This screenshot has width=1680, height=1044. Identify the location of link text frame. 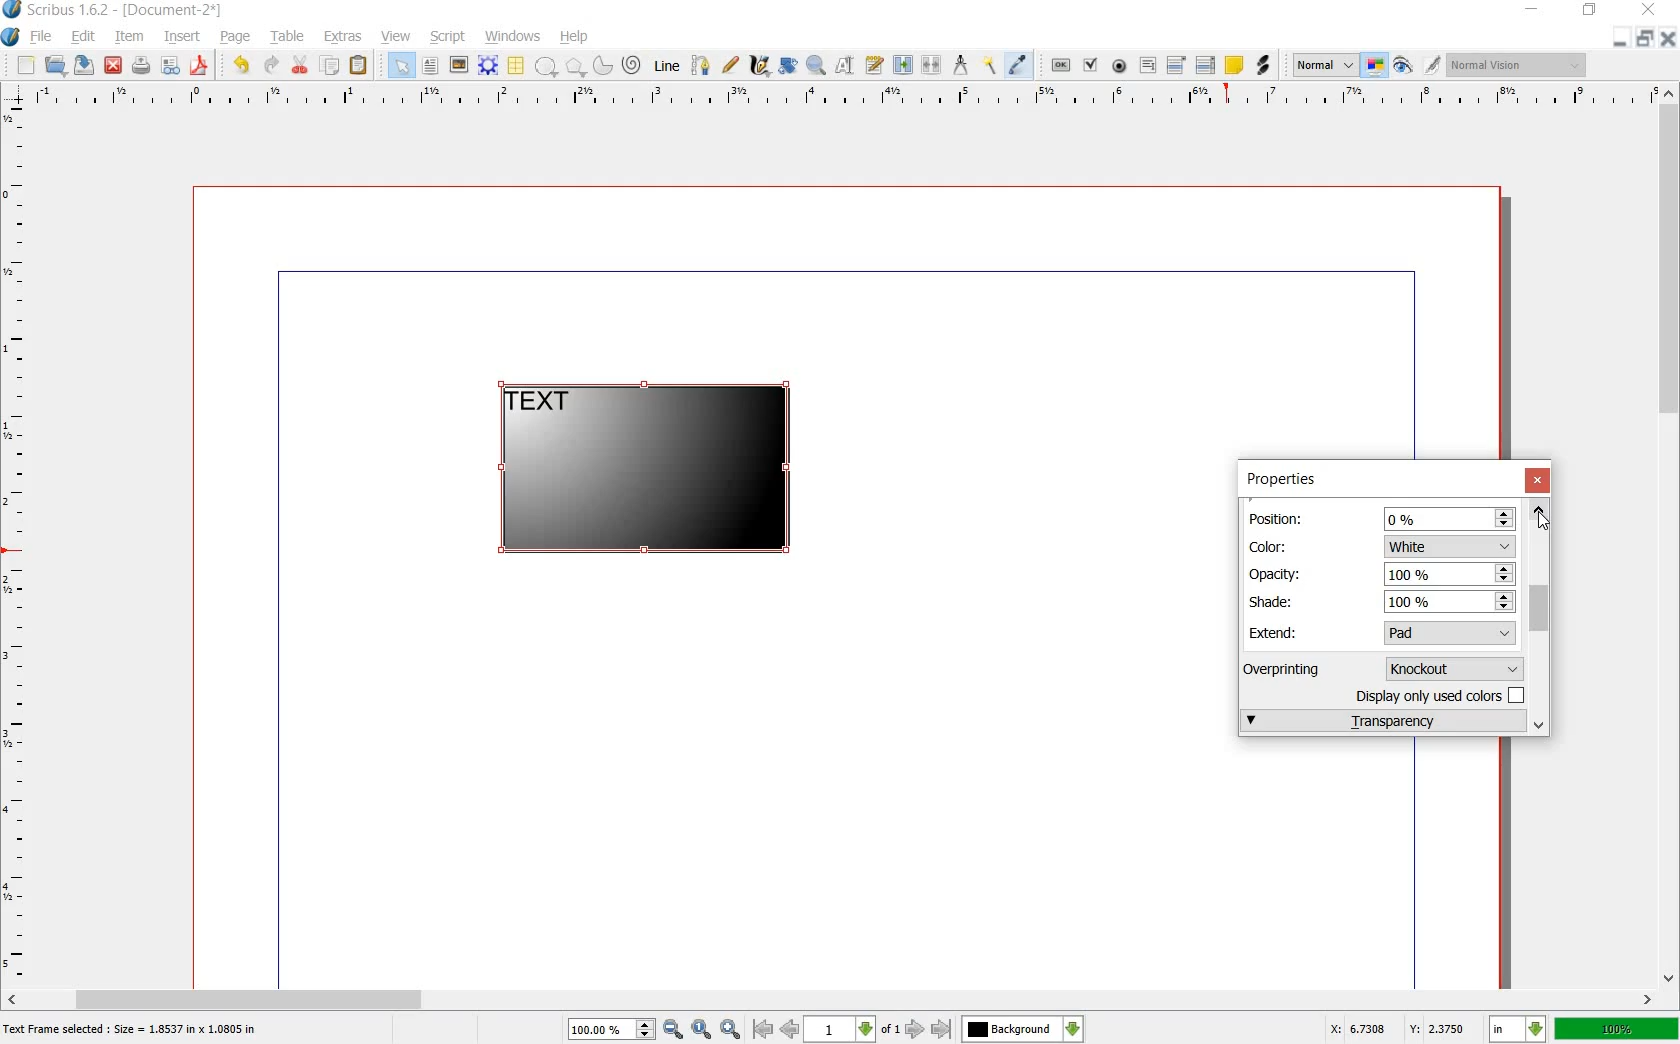
(902, 66).